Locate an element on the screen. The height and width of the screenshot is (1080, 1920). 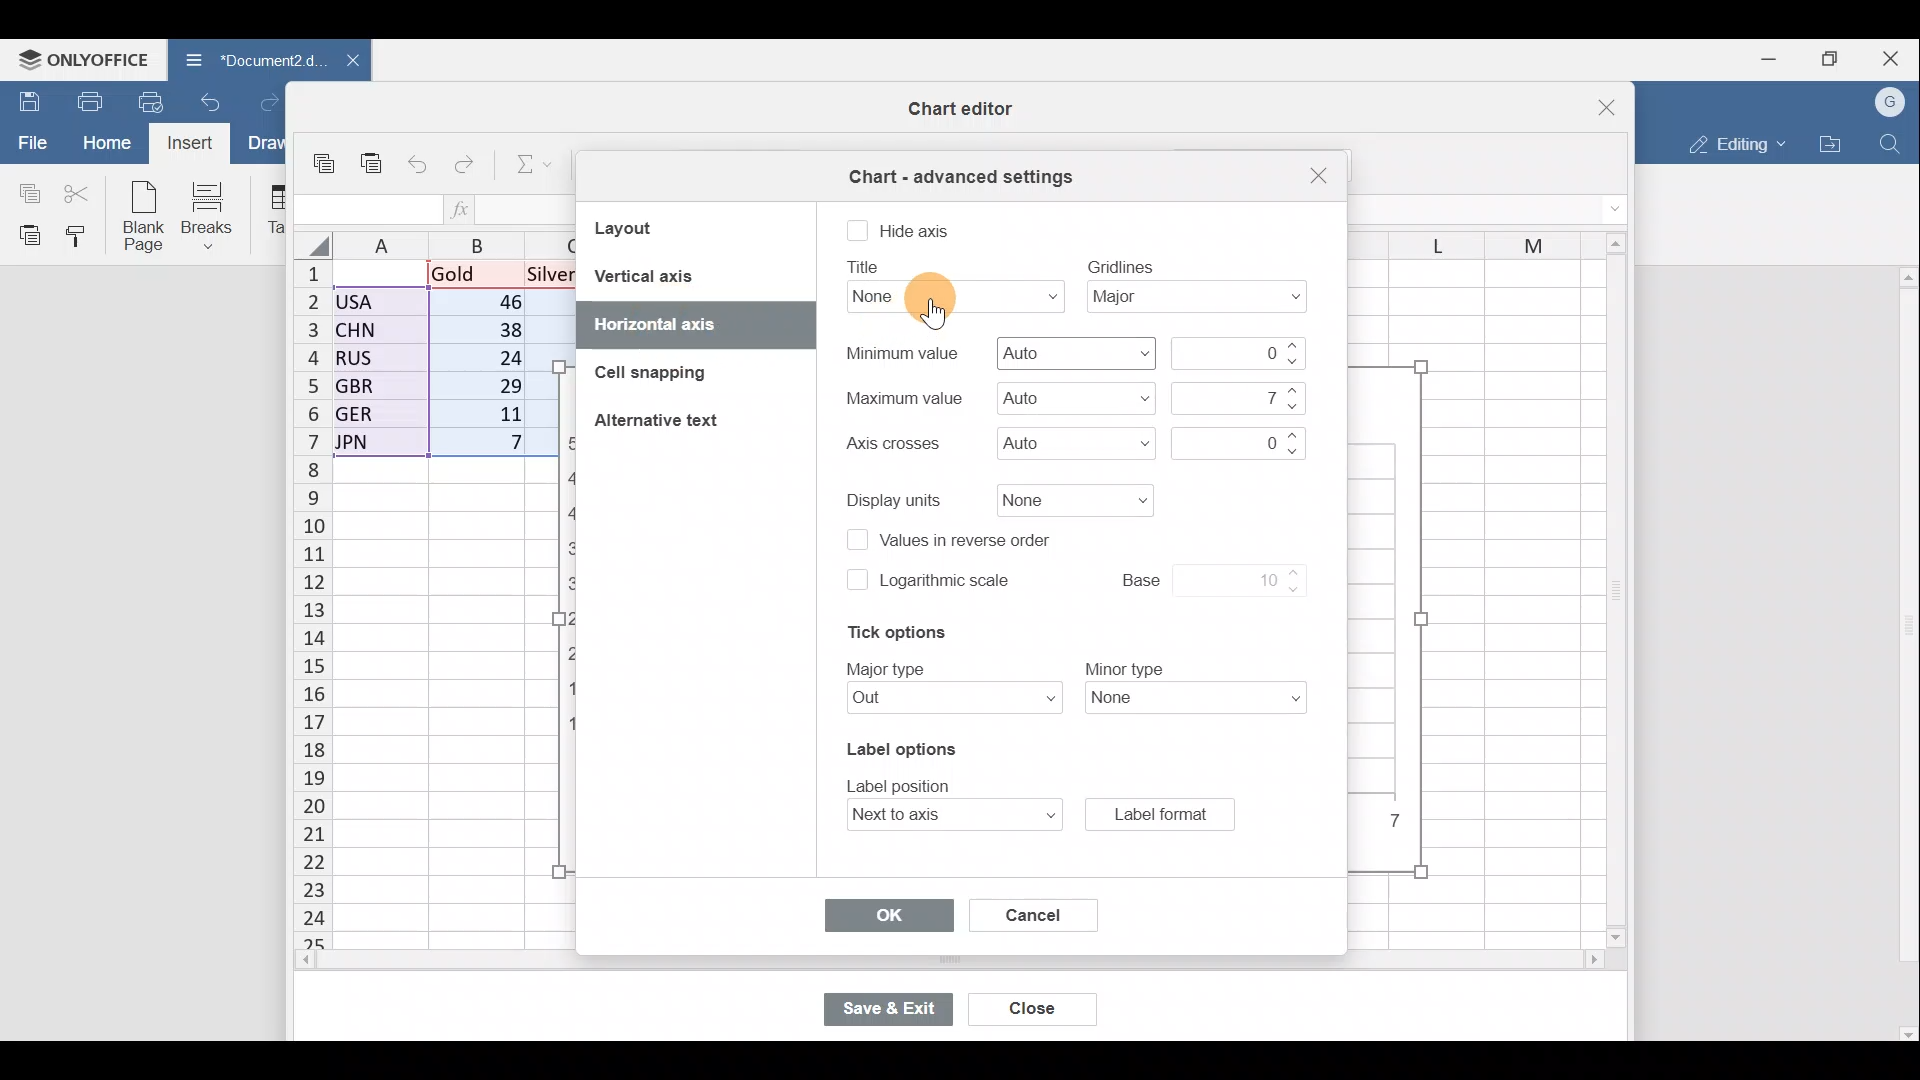
text is located at coordinates (1125, 667).